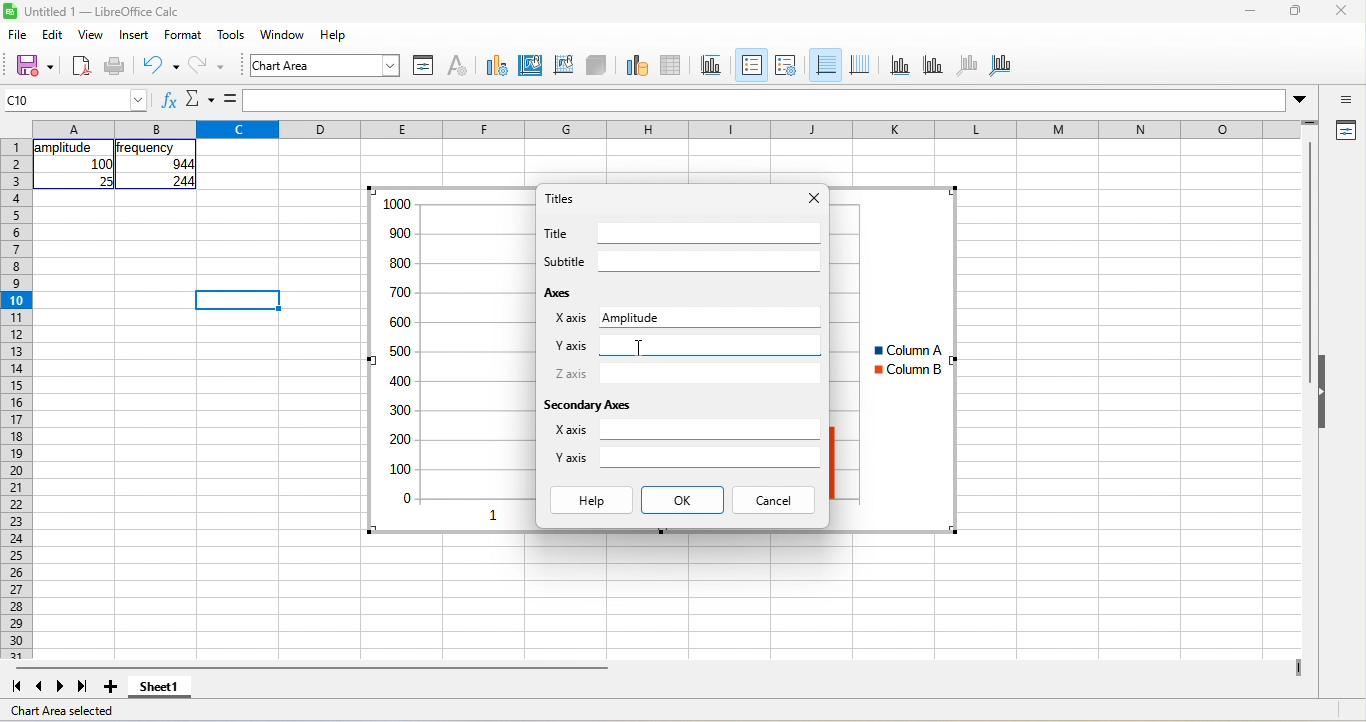  What do you see at coordinates (53, 34) in the screenshot?
I see `edit` at bounding box center [53, 34].